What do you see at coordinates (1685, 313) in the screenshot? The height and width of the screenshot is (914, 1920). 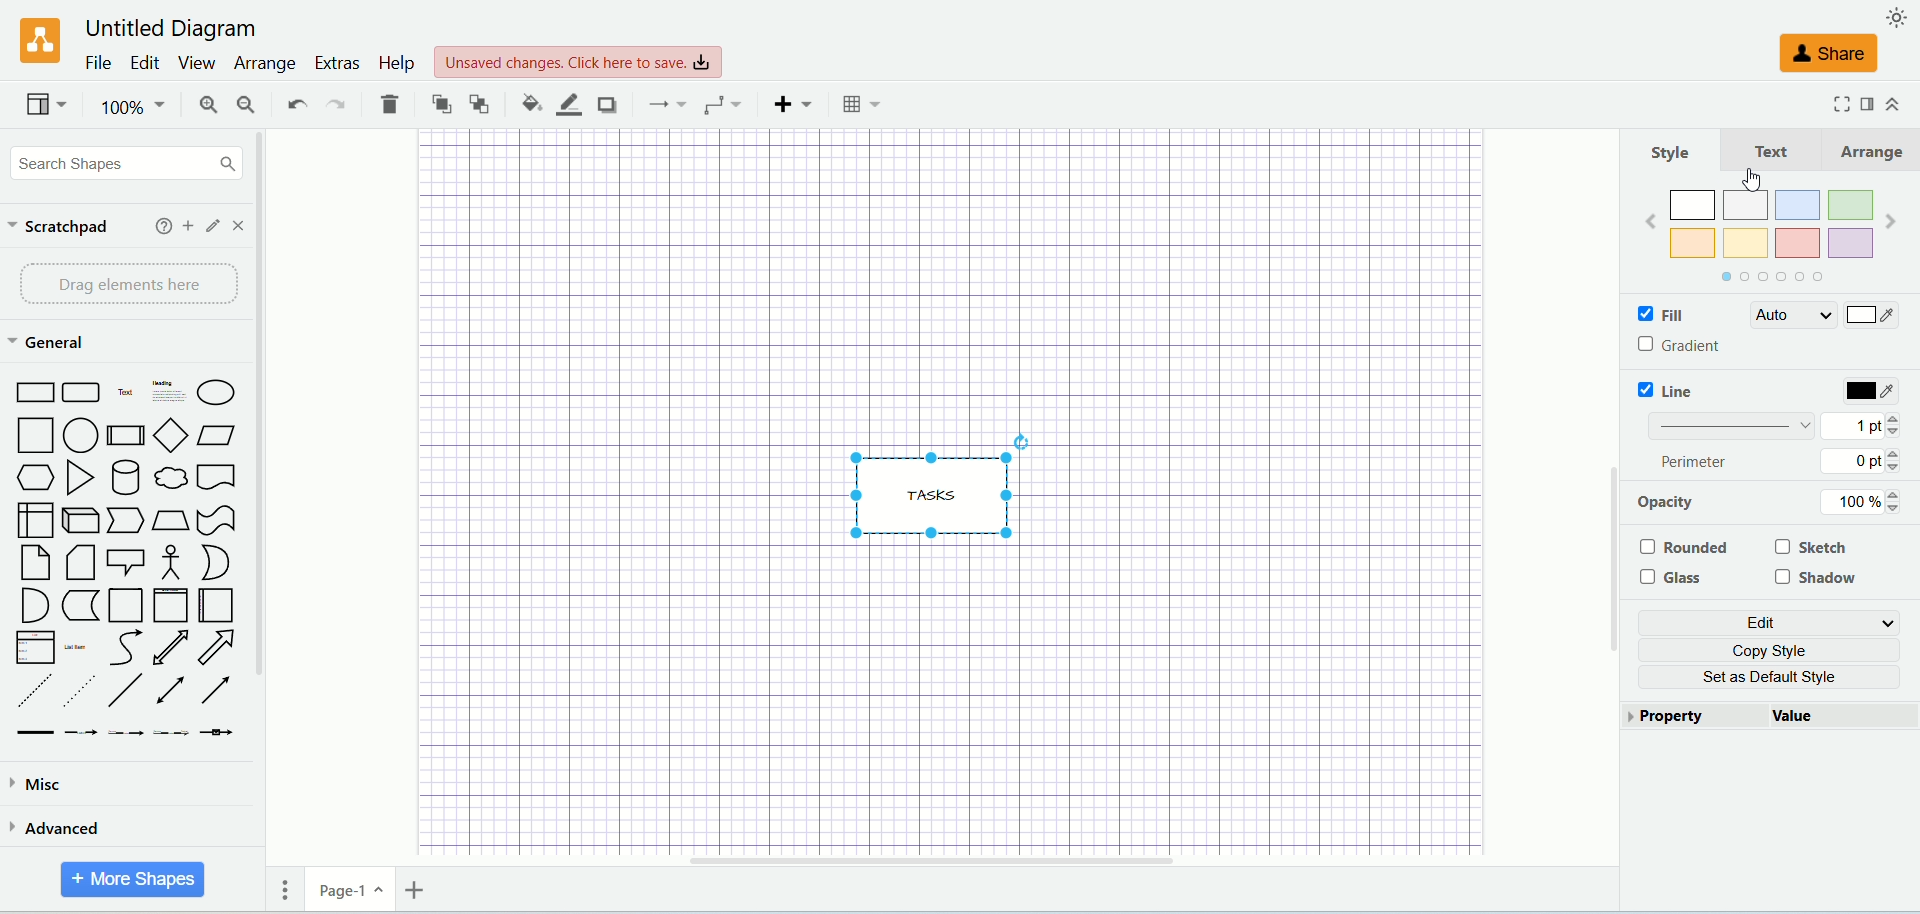 I see `fill` at bounding box center [1685, 313].